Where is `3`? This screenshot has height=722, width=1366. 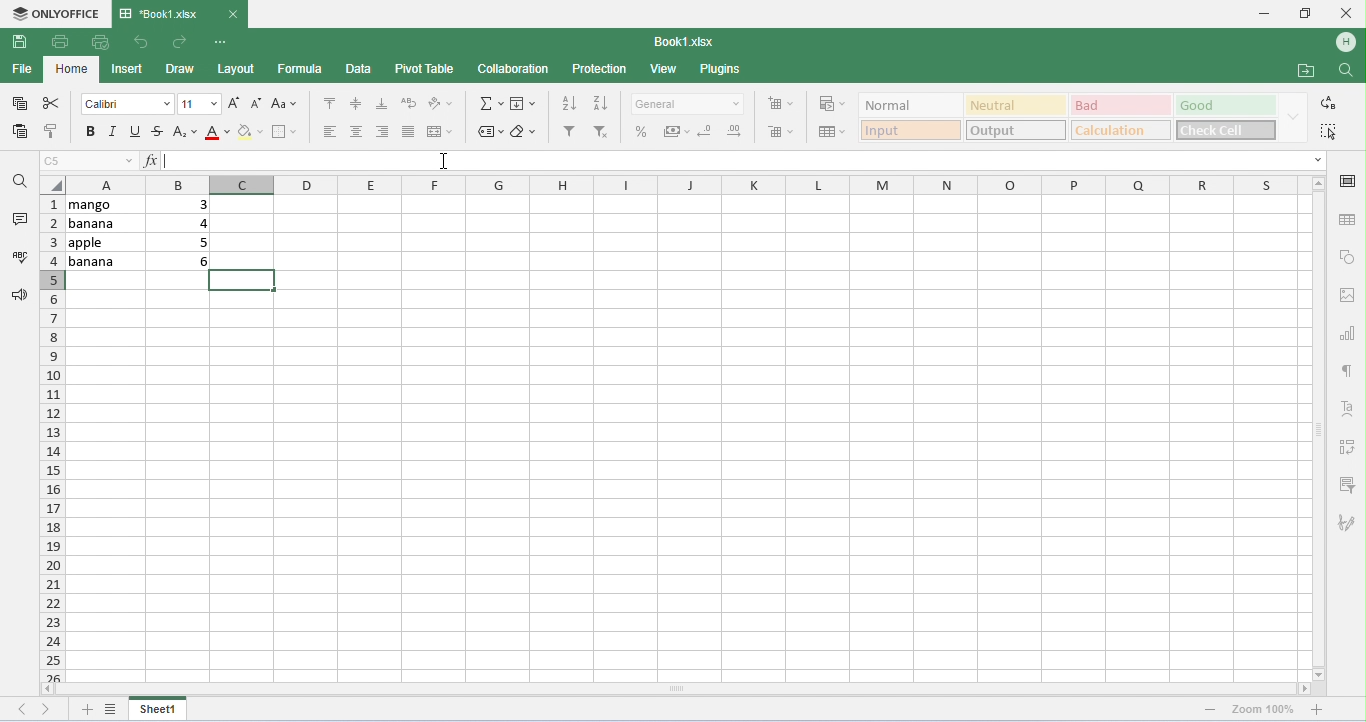 3 is located at coordinates (193, 204).